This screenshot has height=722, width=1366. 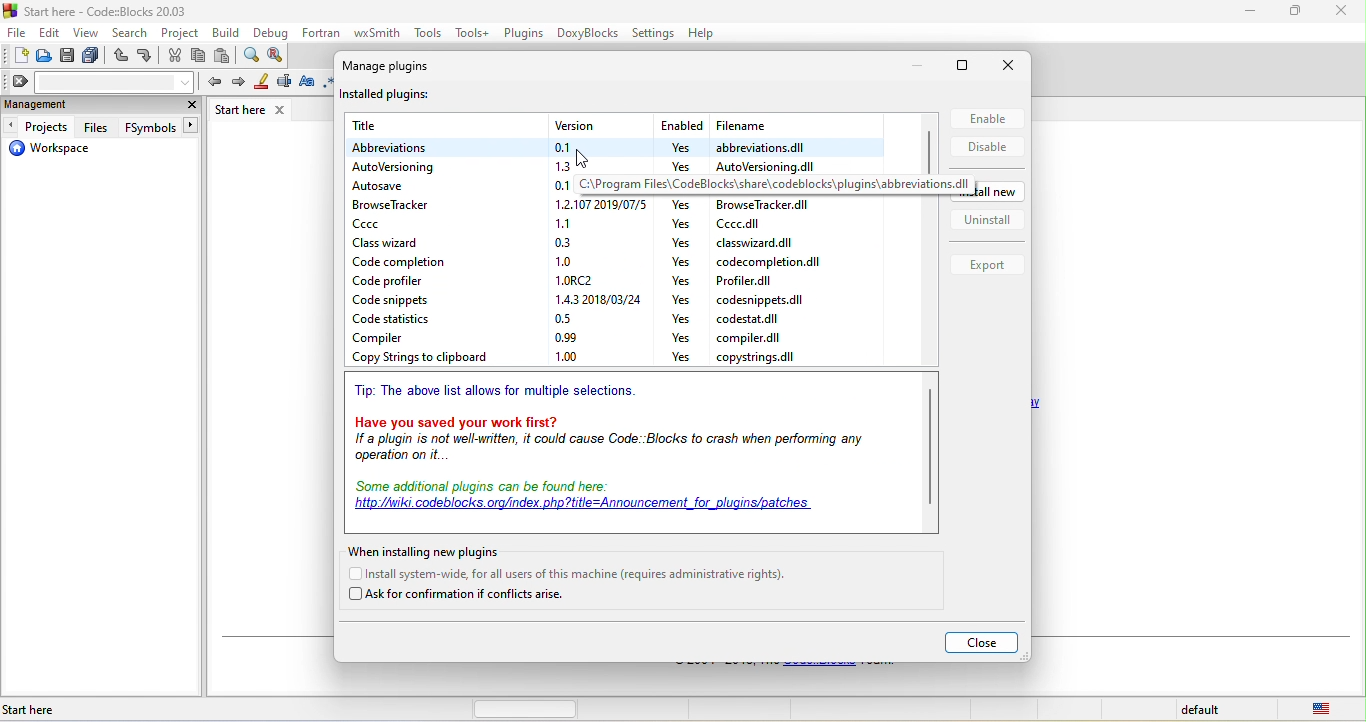 I want to click on paste, so click(x=226, y=56).